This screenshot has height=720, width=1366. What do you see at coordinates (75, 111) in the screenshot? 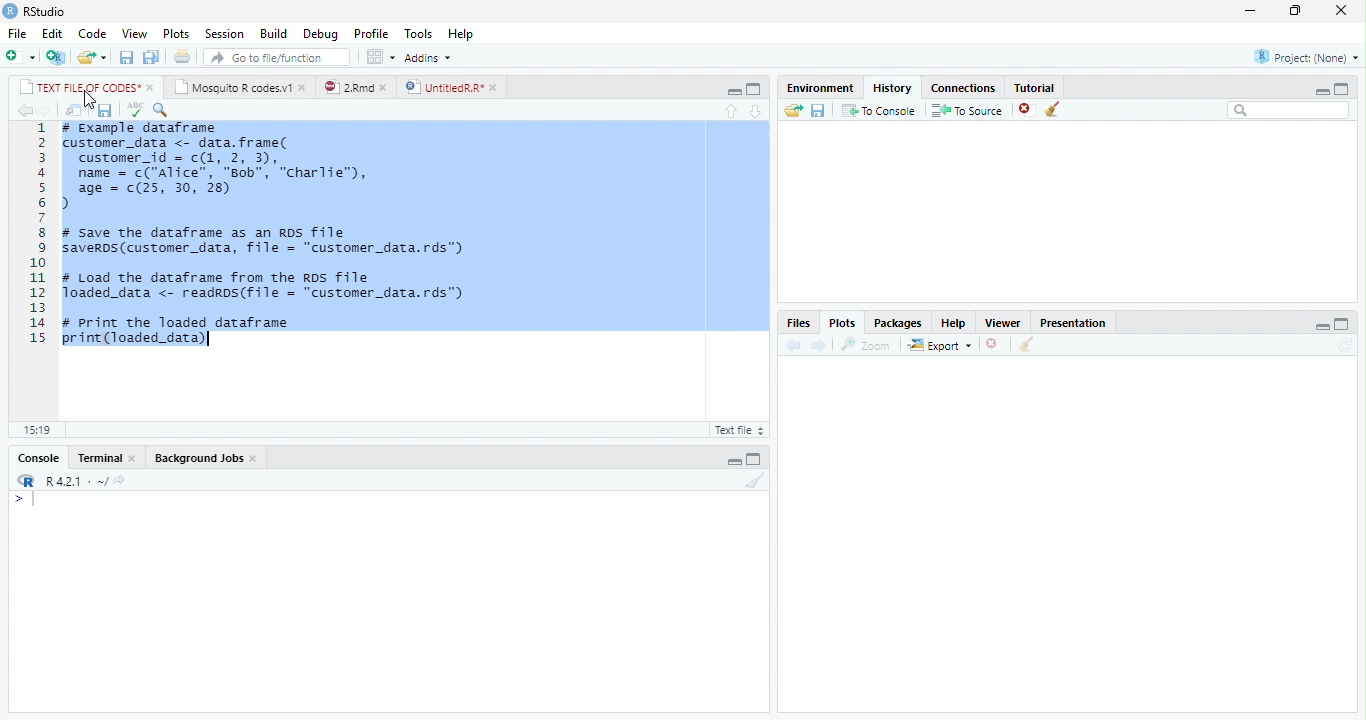
I see `open in new window` at bounding box center [75, 111].